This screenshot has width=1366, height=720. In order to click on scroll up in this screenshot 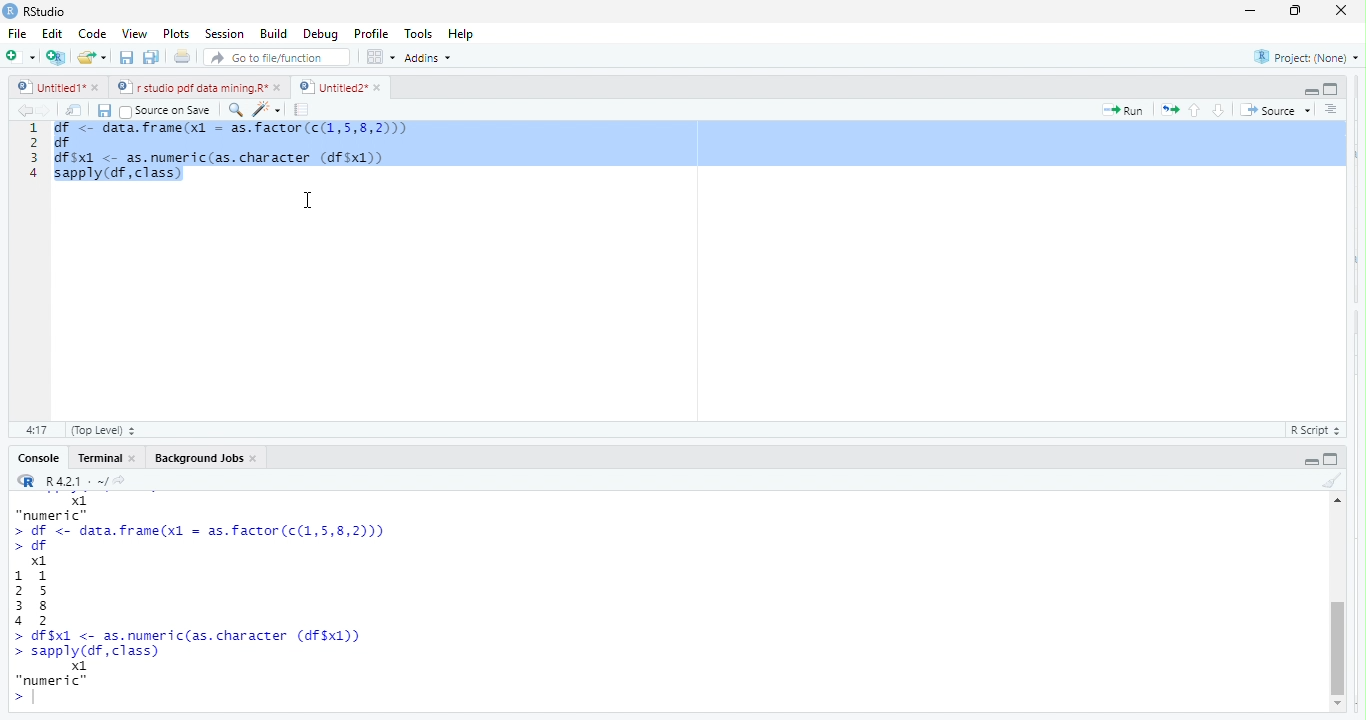, I will do `click(1339, 500)`.